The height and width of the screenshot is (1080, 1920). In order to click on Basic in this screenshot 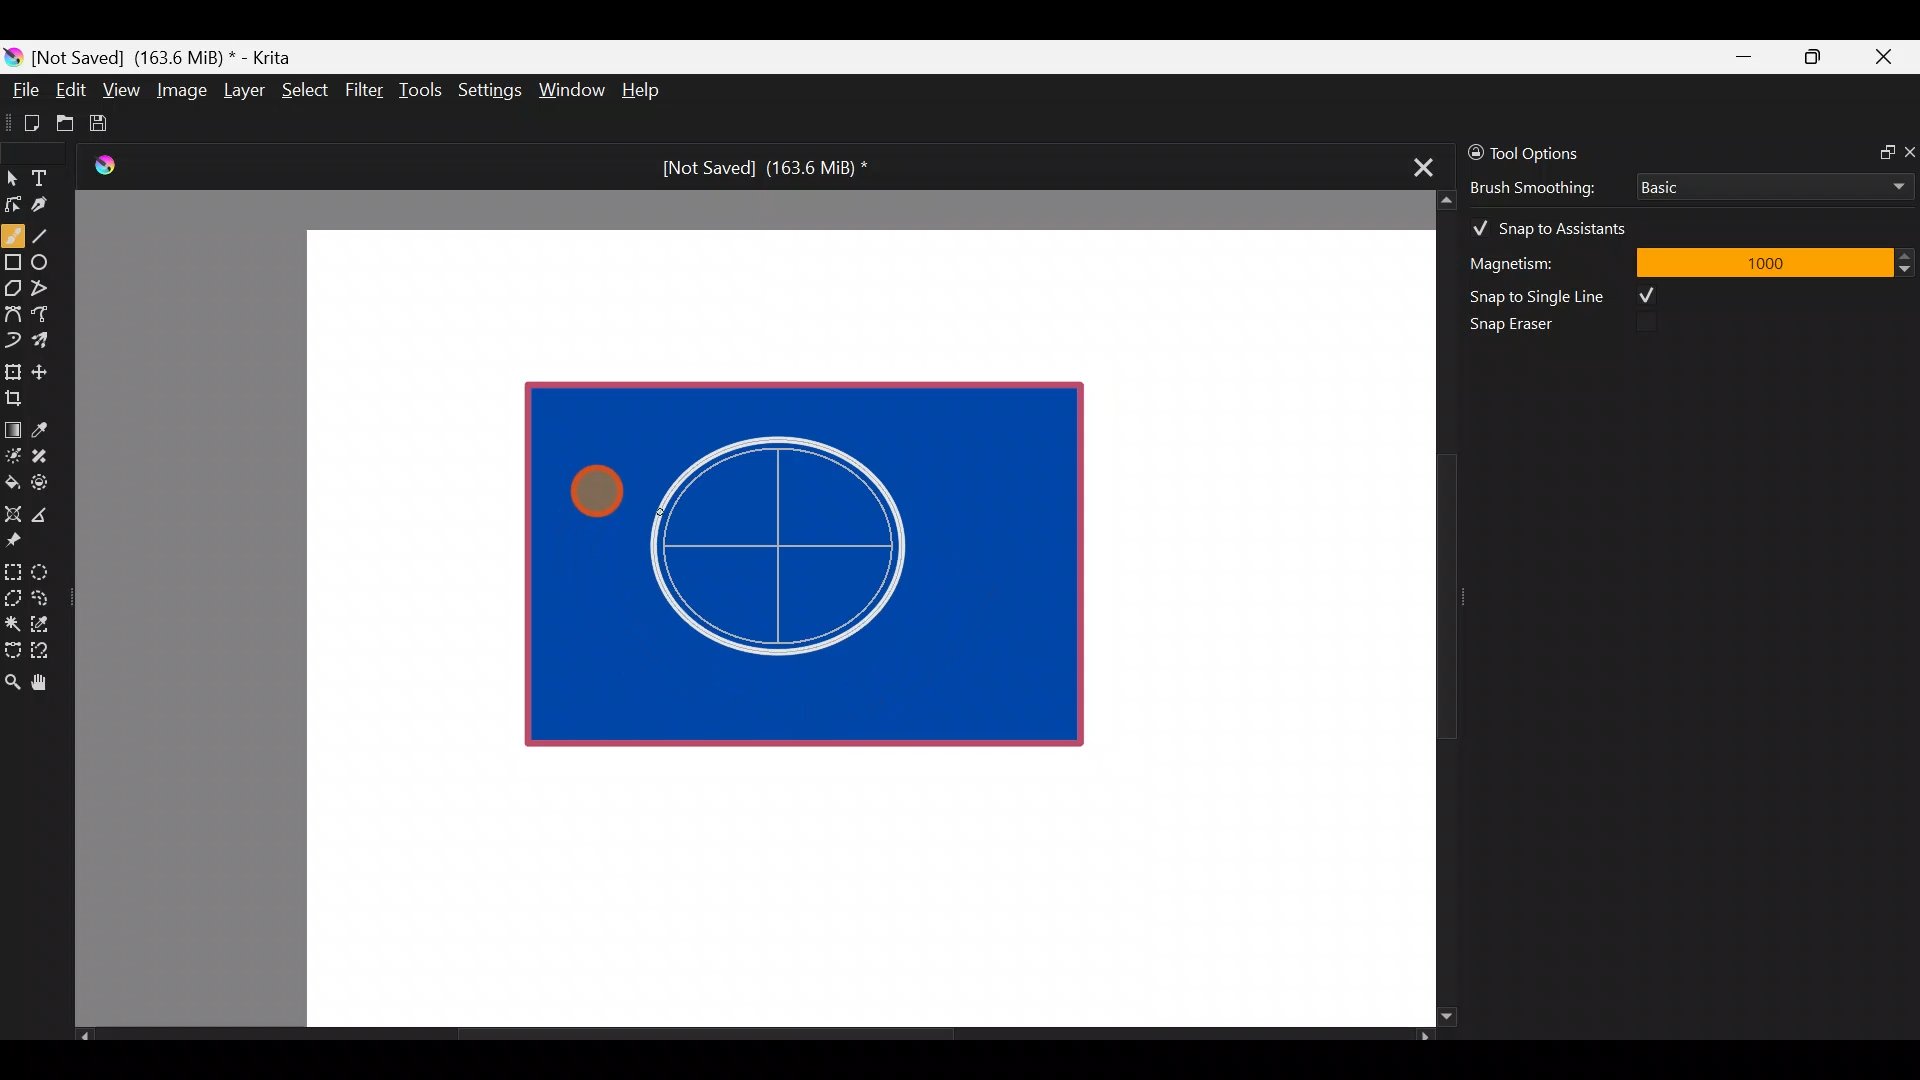, I will do `click(1769, 183)`.